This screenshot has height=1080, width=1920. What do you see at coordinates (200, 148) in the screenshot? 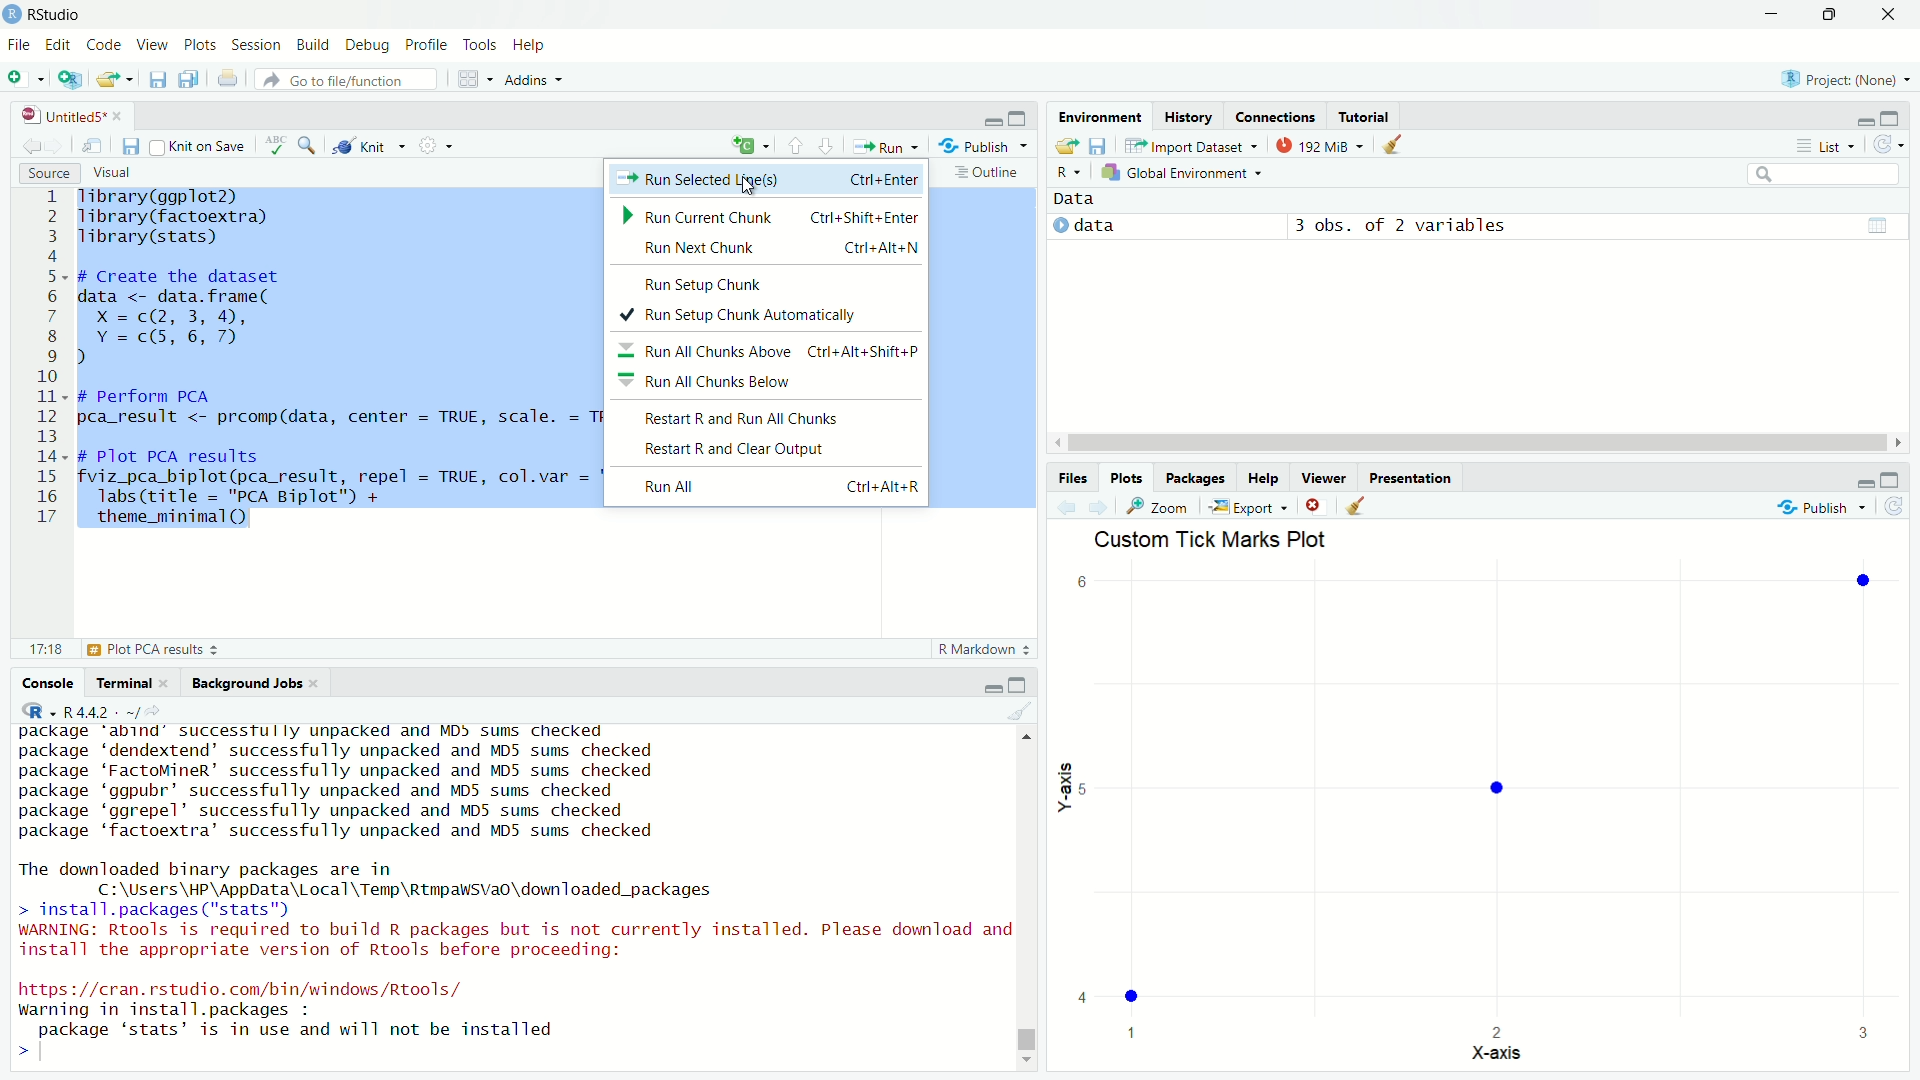
I see `source on save` at bounding box center [200, 148].